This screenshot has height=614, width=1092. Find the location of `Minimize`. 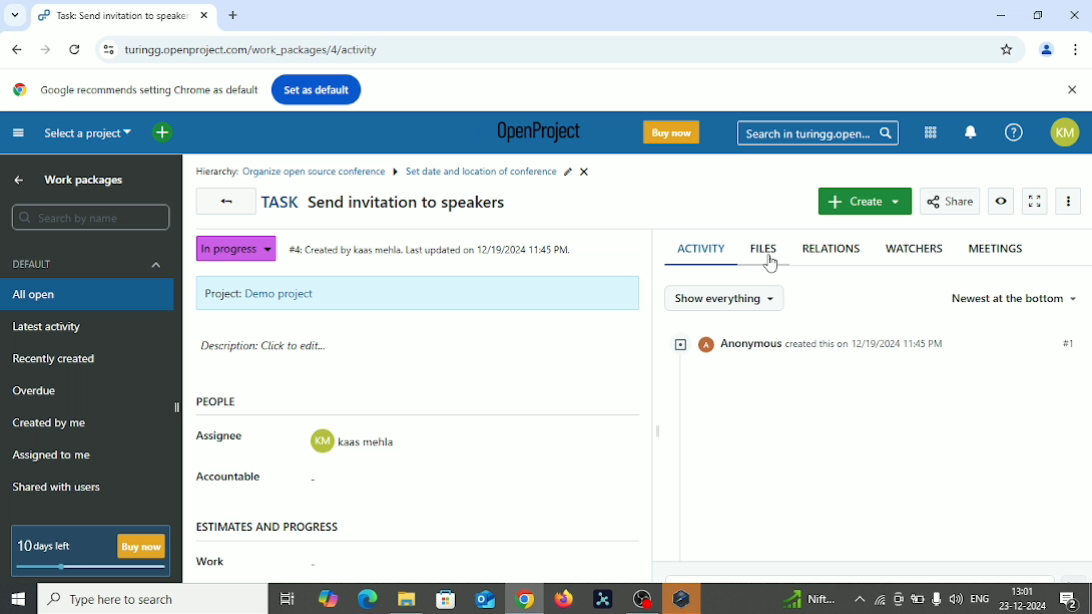

Minimize is located at coordinates (999, 15).